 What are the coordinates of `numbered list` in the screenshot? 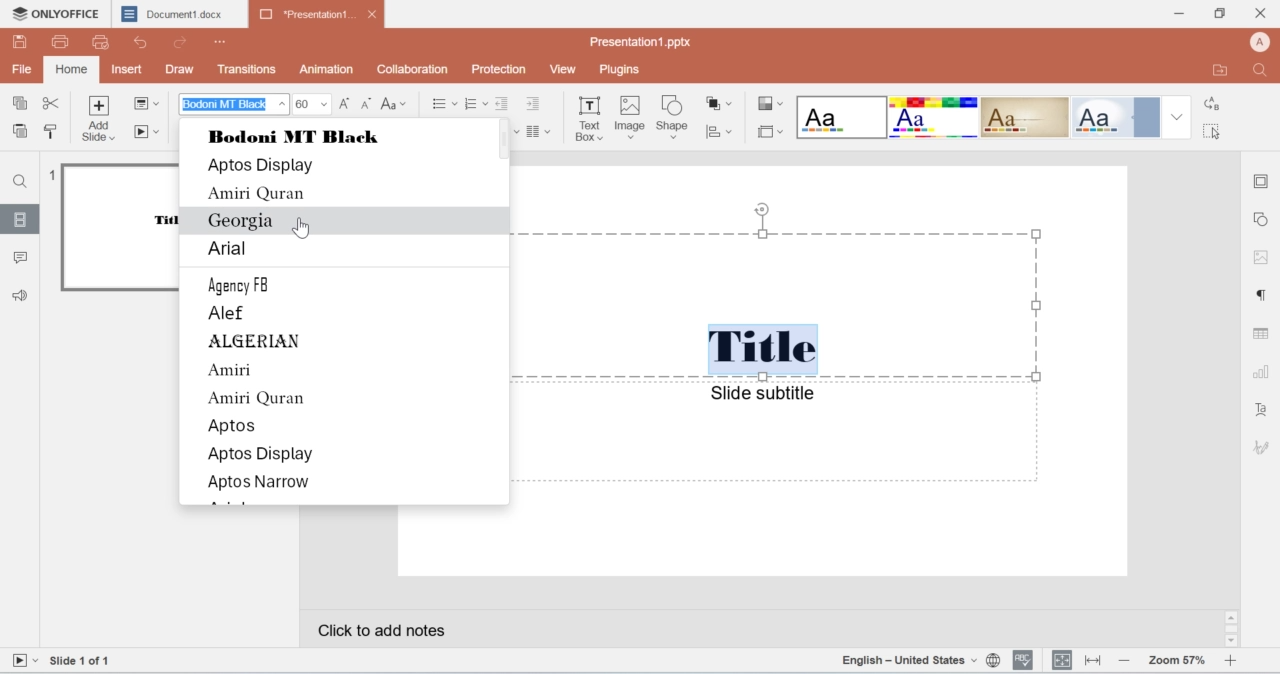 It's located at (477, 103).